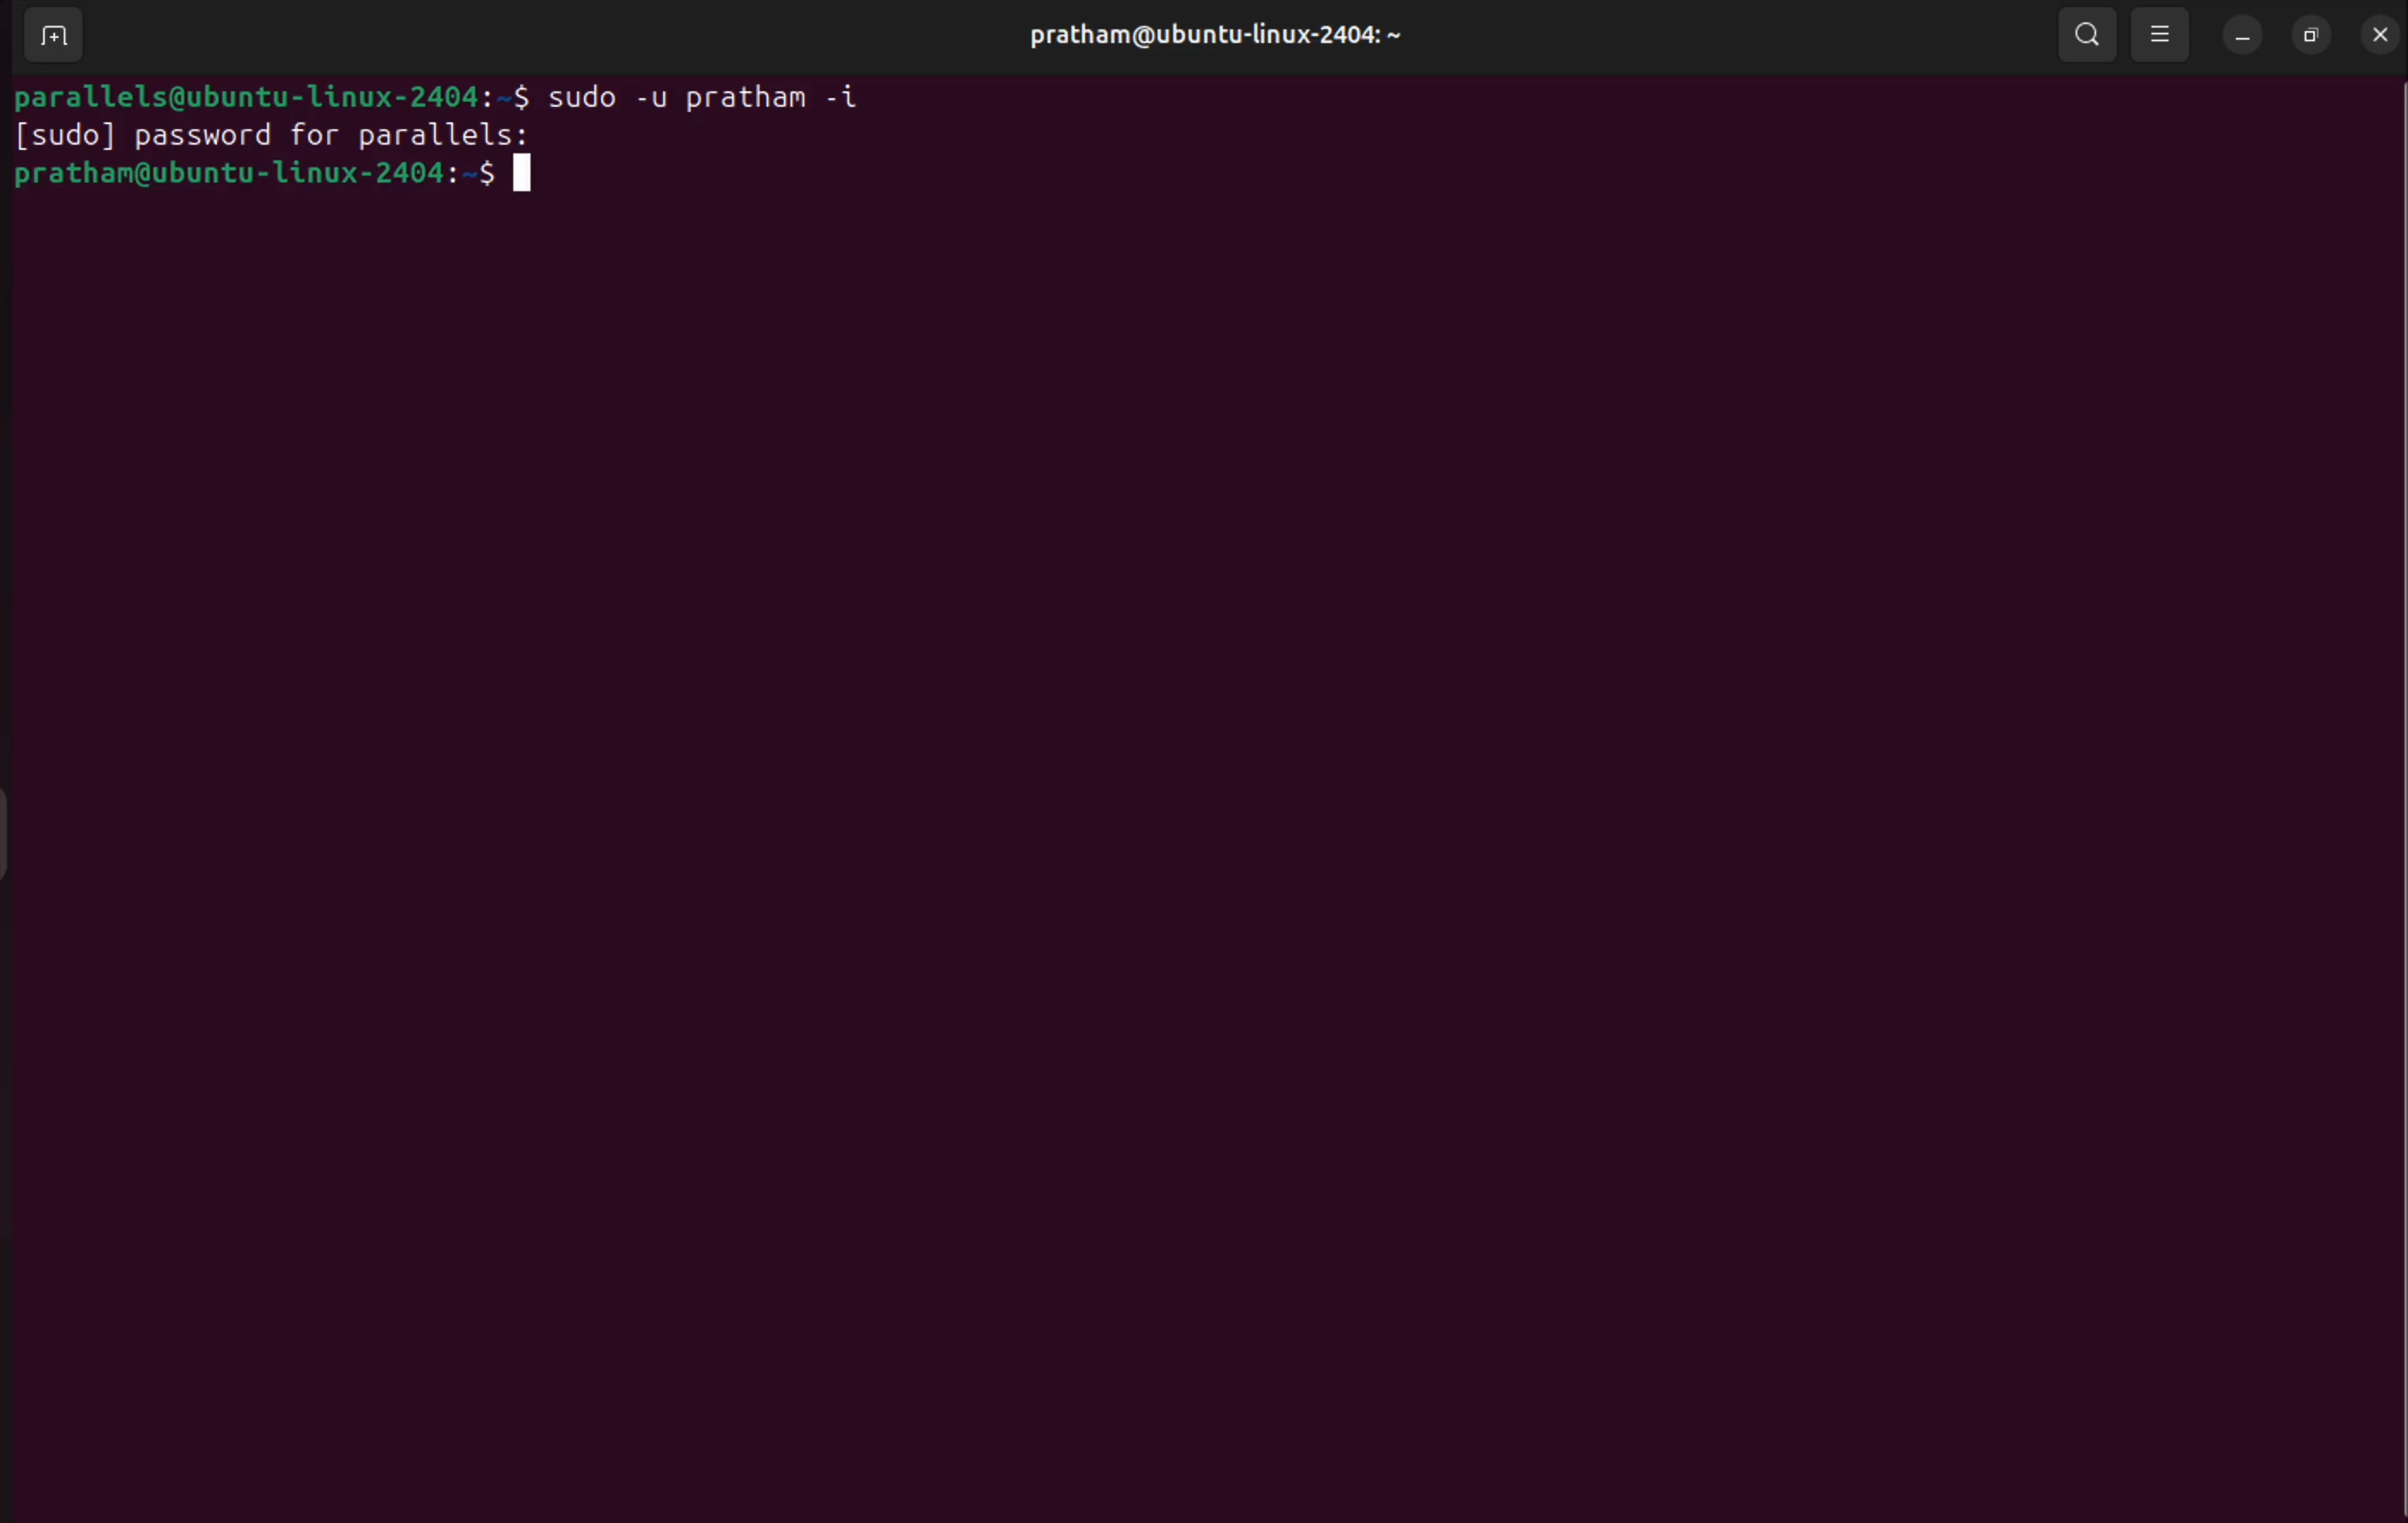 The image size is (2408, 1523). Describe the element at coordinates (727, 92) in the screenshot. I see `sudo -u <username> -i` at that location.